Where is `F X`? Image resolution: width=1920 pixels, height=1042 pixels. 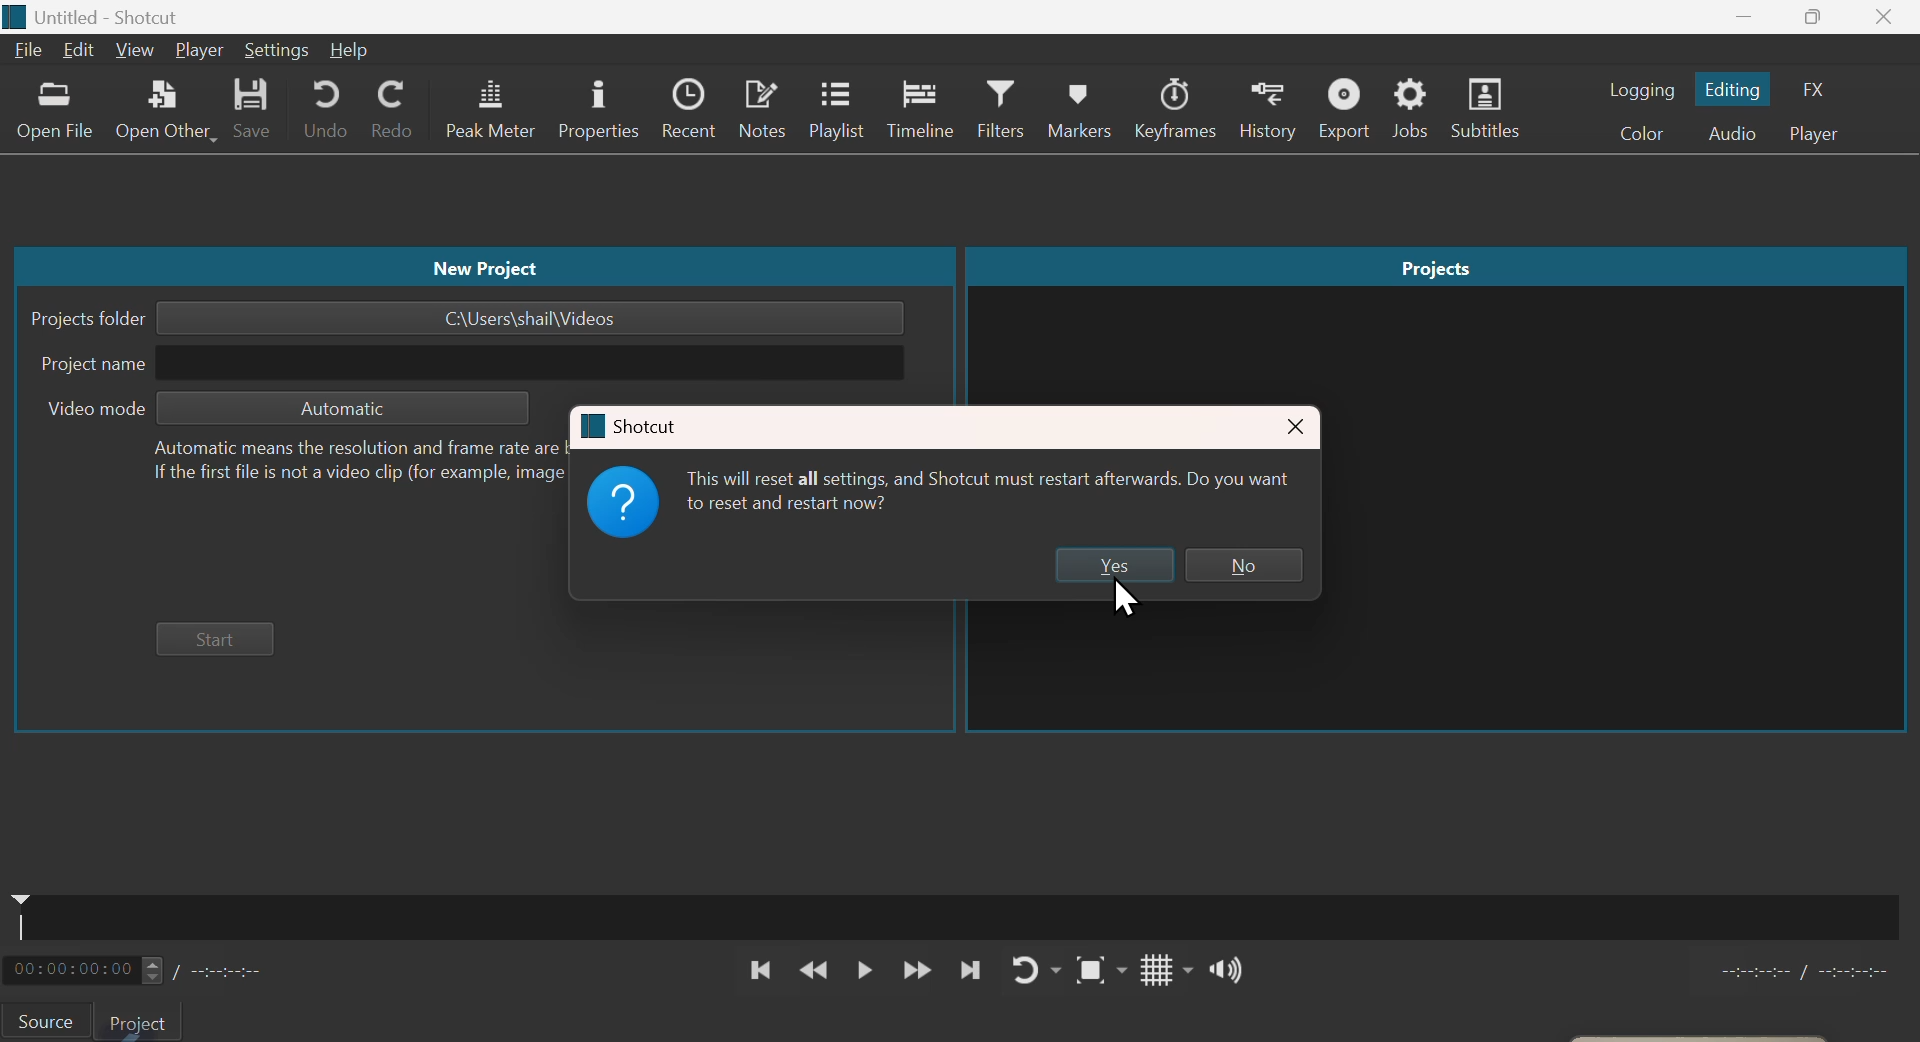
F X is located at coordinates (1825, 86).